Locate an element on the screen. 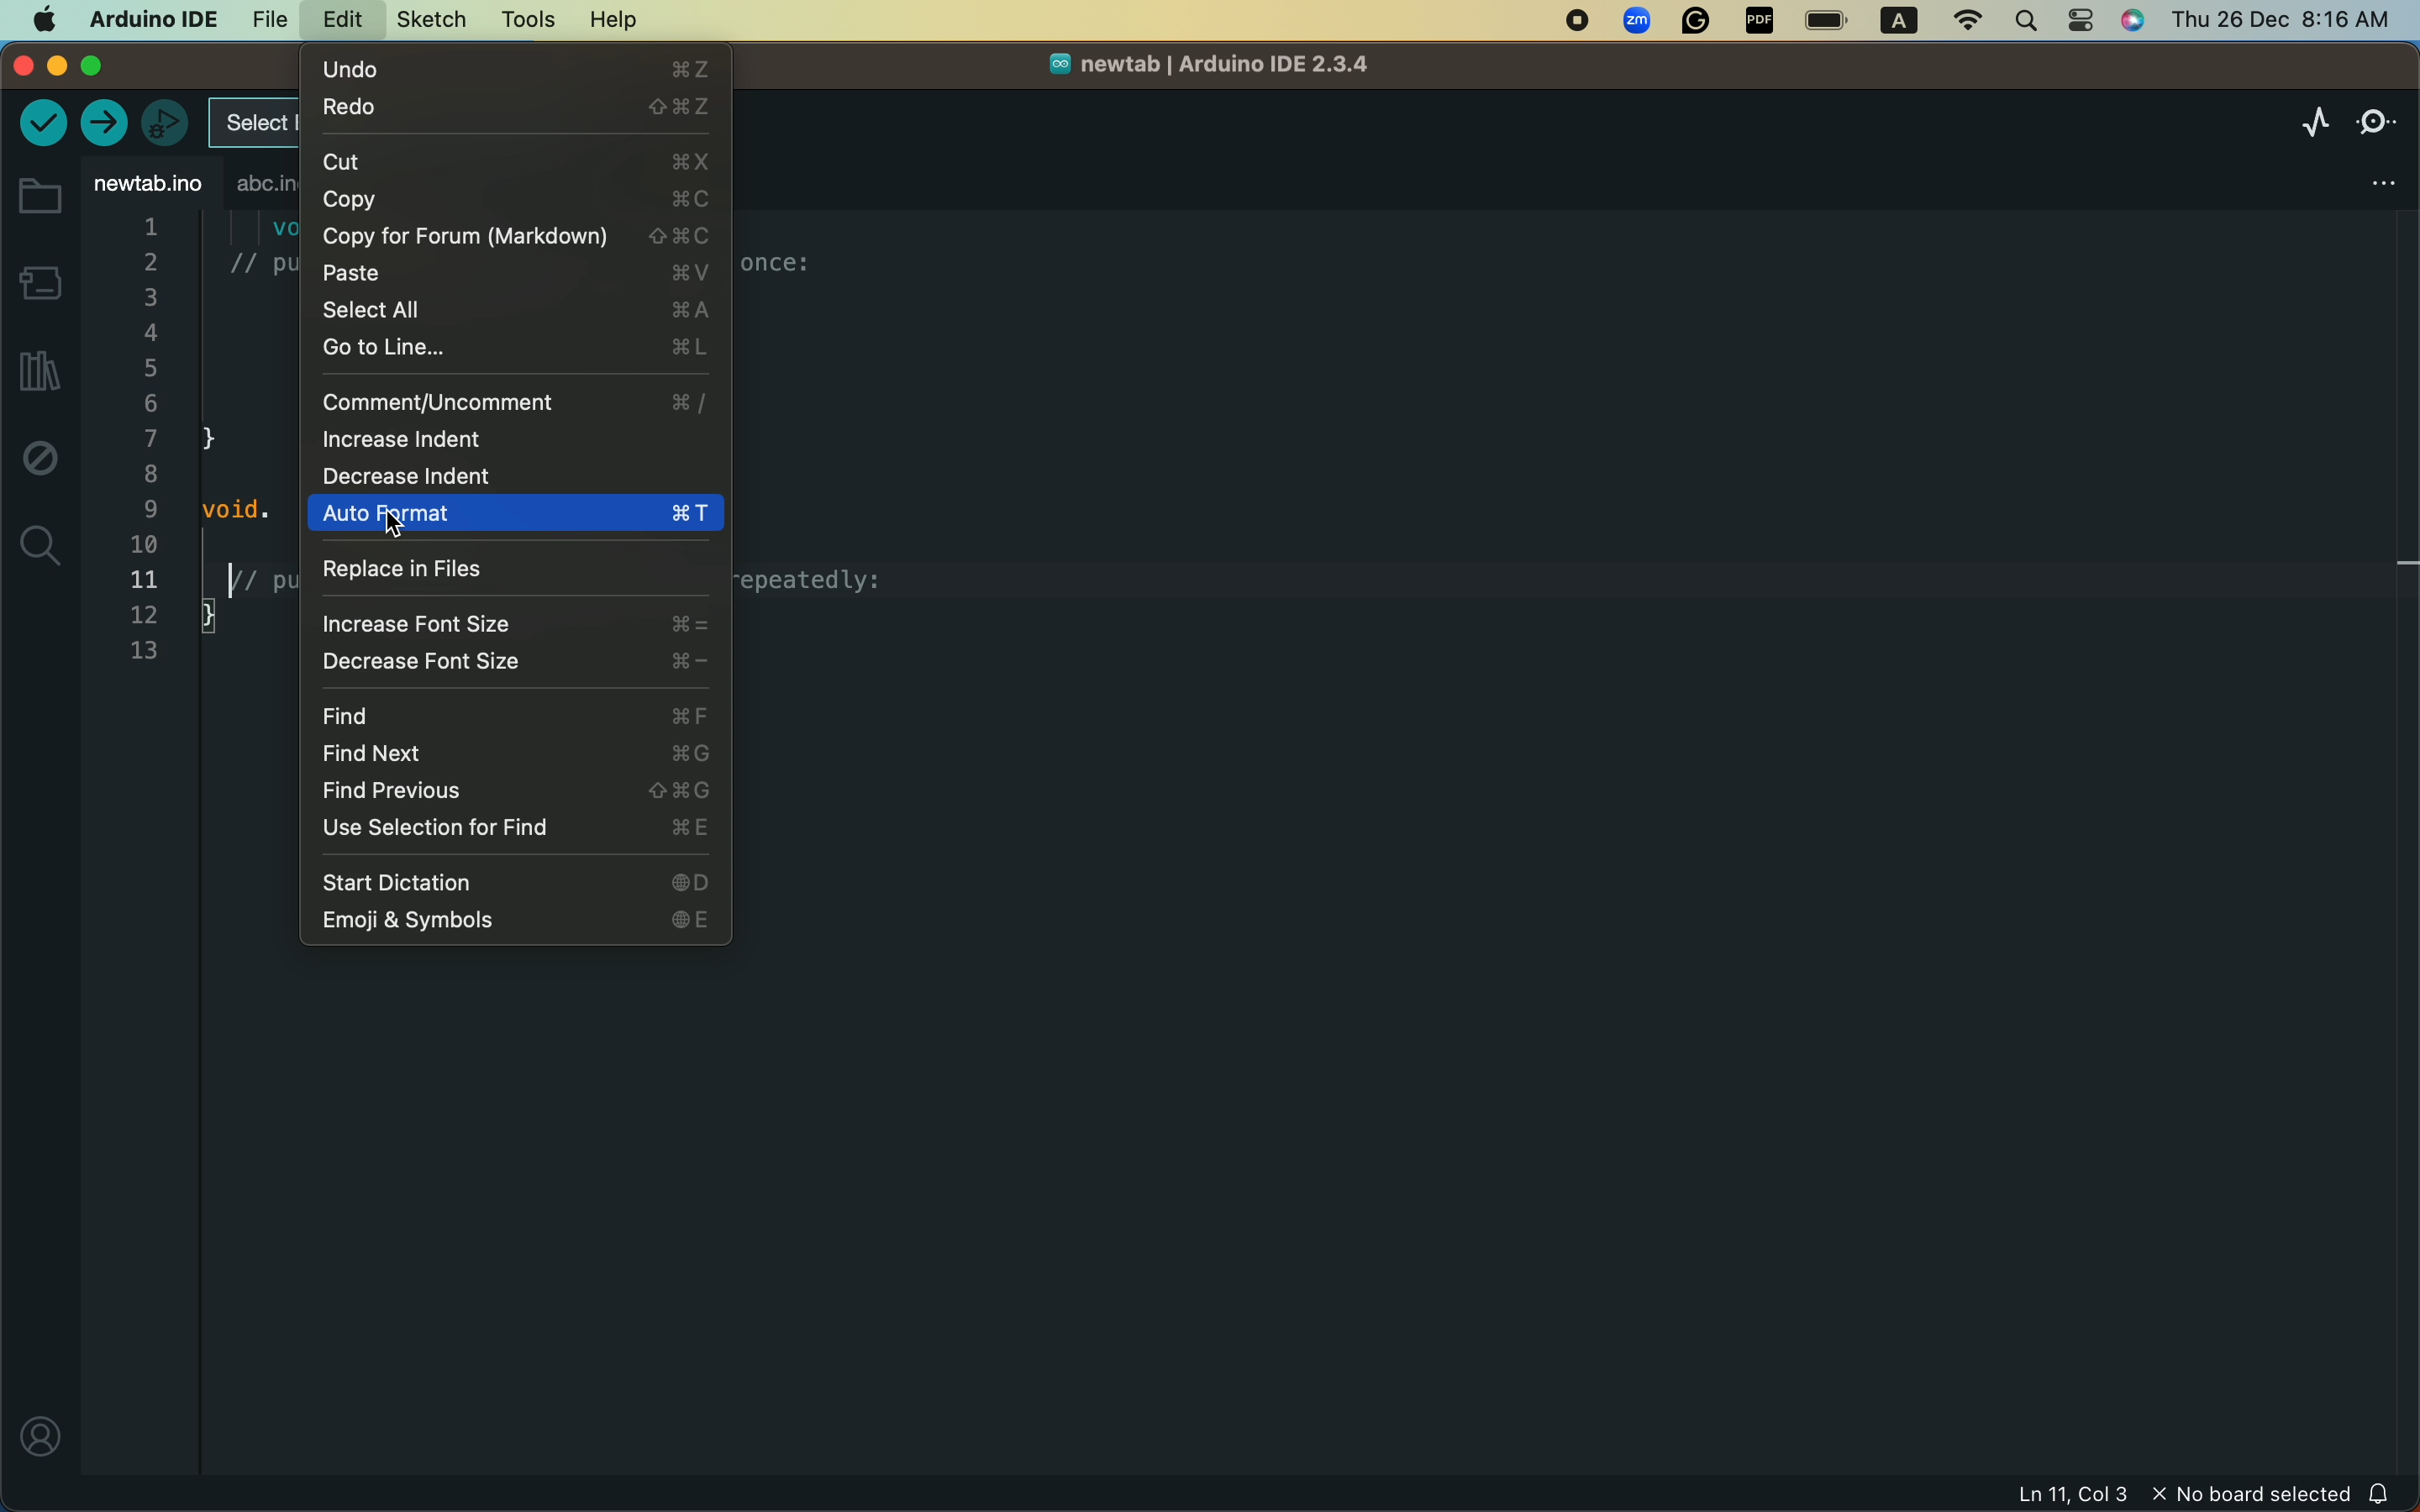  abc is located at coordinates (259, 186).